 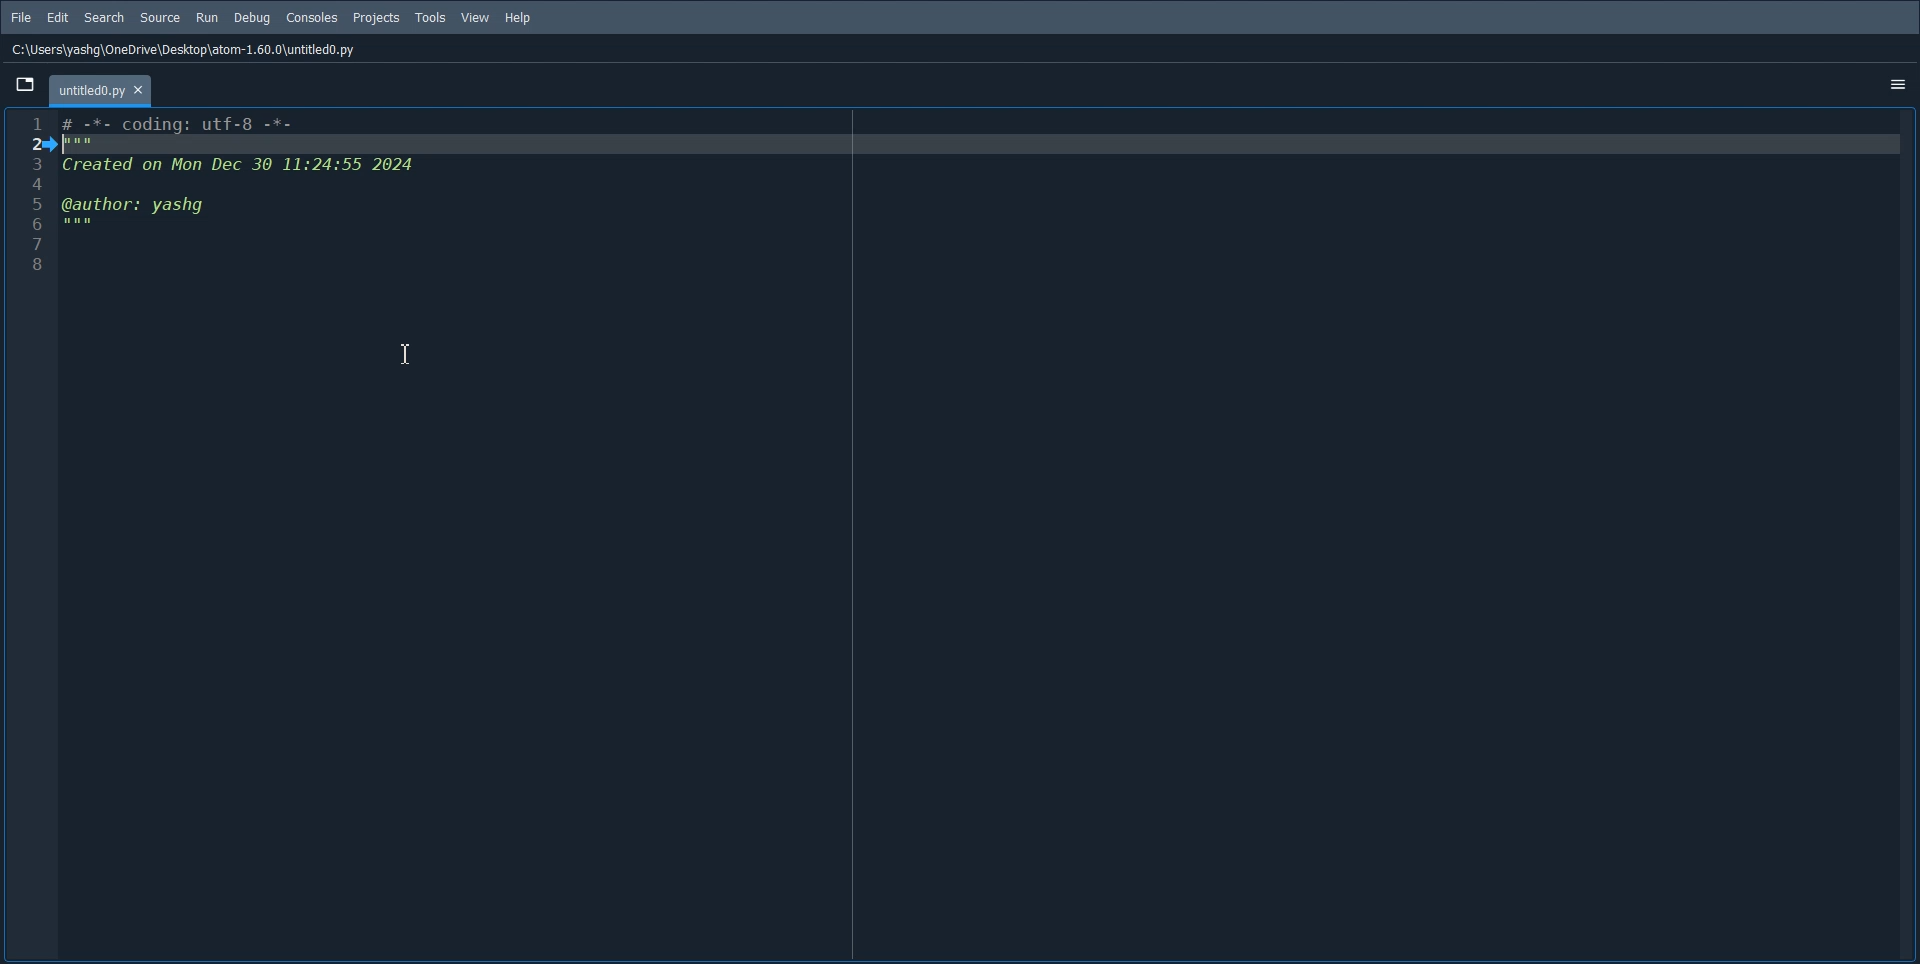 What do you see at coordinates (430, 17) in the screenshot?
I see `Tools` at bounding box center [430, 17].